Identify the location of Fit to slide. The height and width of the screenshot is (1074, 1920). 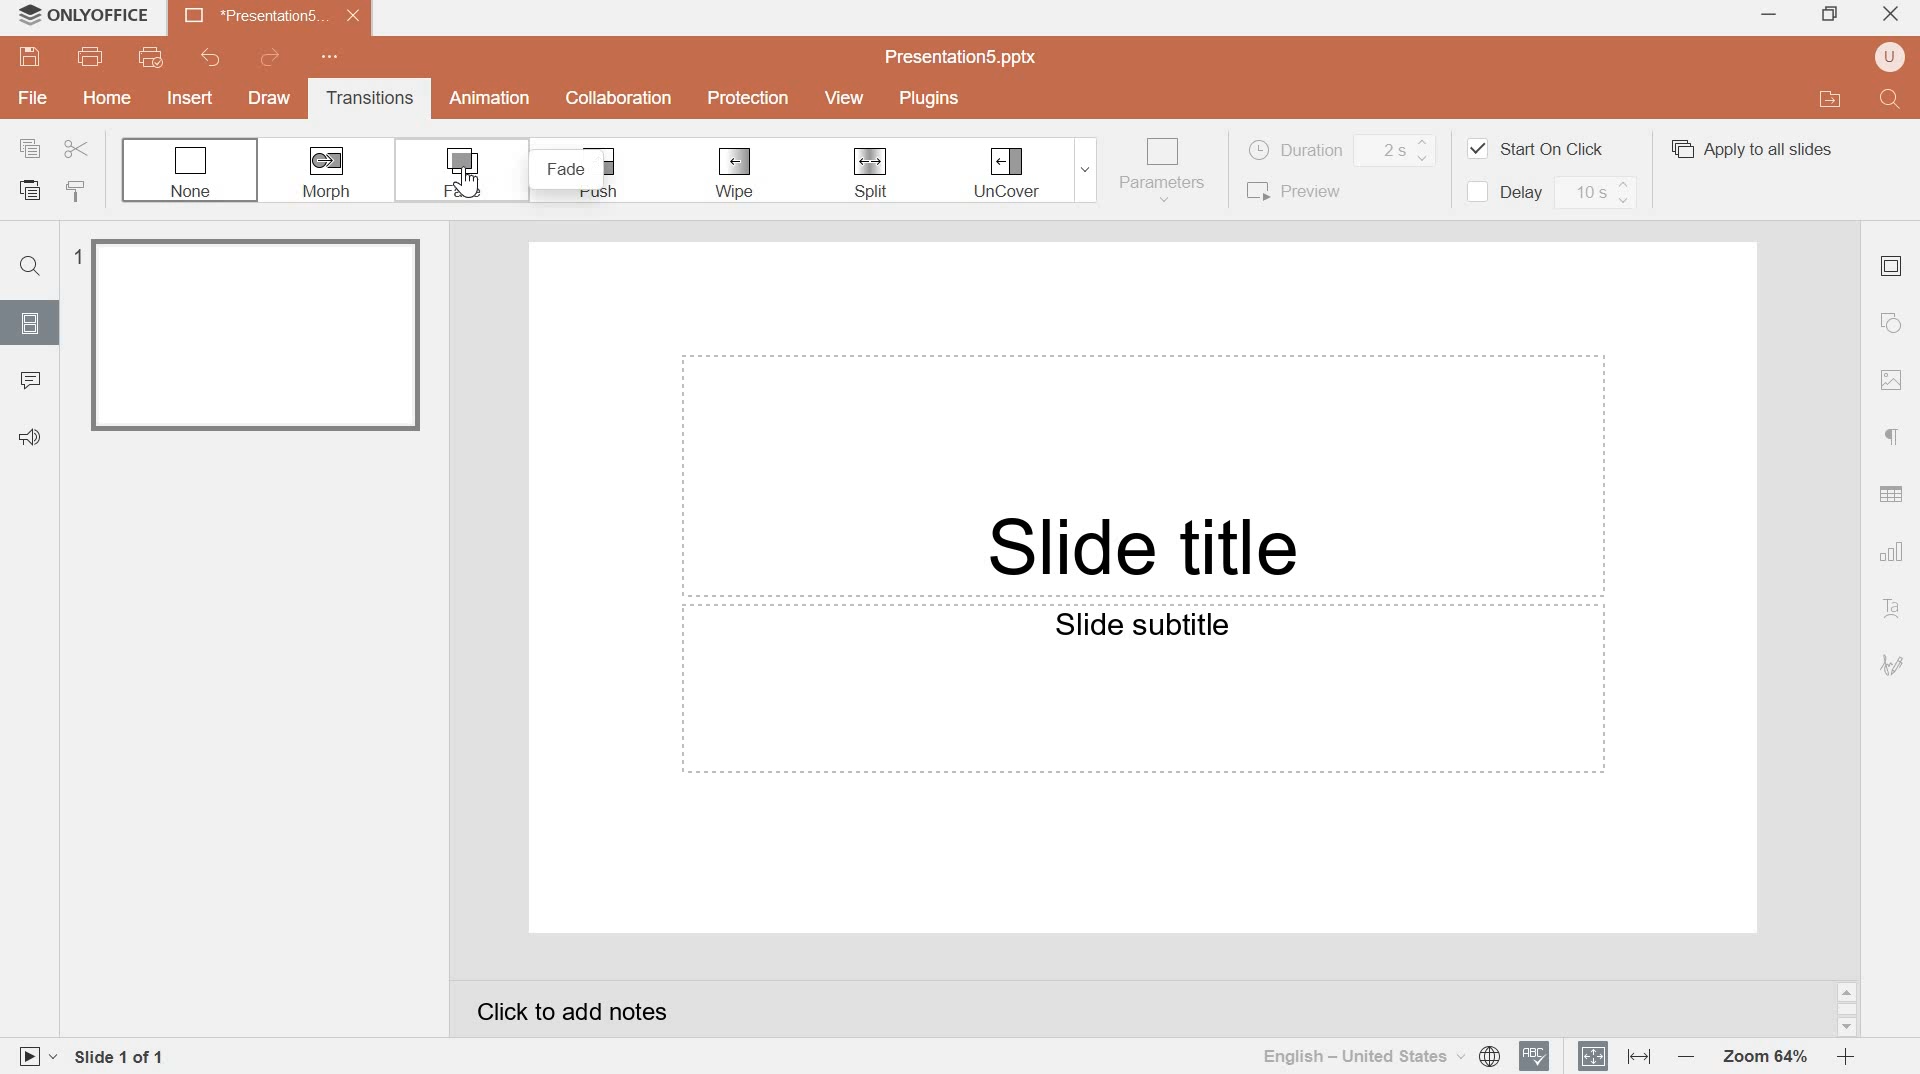
(1594, 1054).